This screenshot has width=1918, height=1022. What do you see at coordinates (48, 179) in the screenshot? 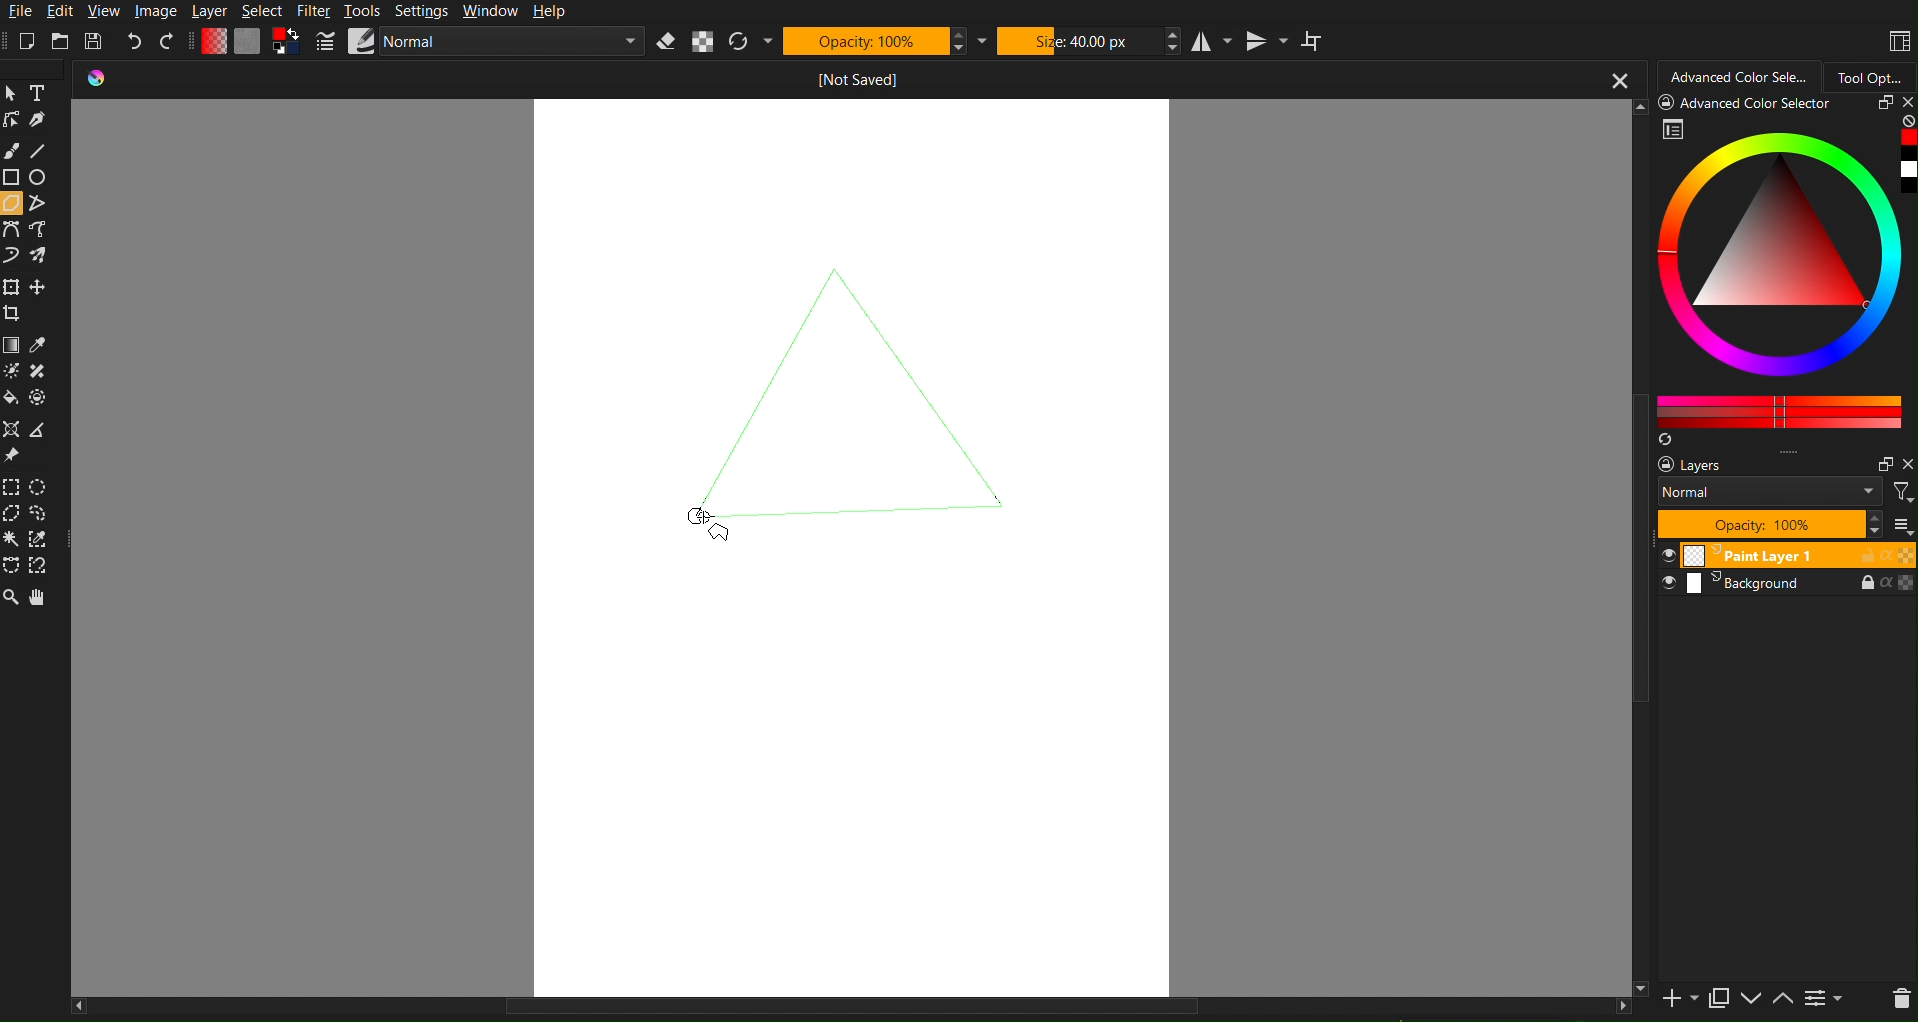
I see `ellipse tool` at bounding box center [48, 179].